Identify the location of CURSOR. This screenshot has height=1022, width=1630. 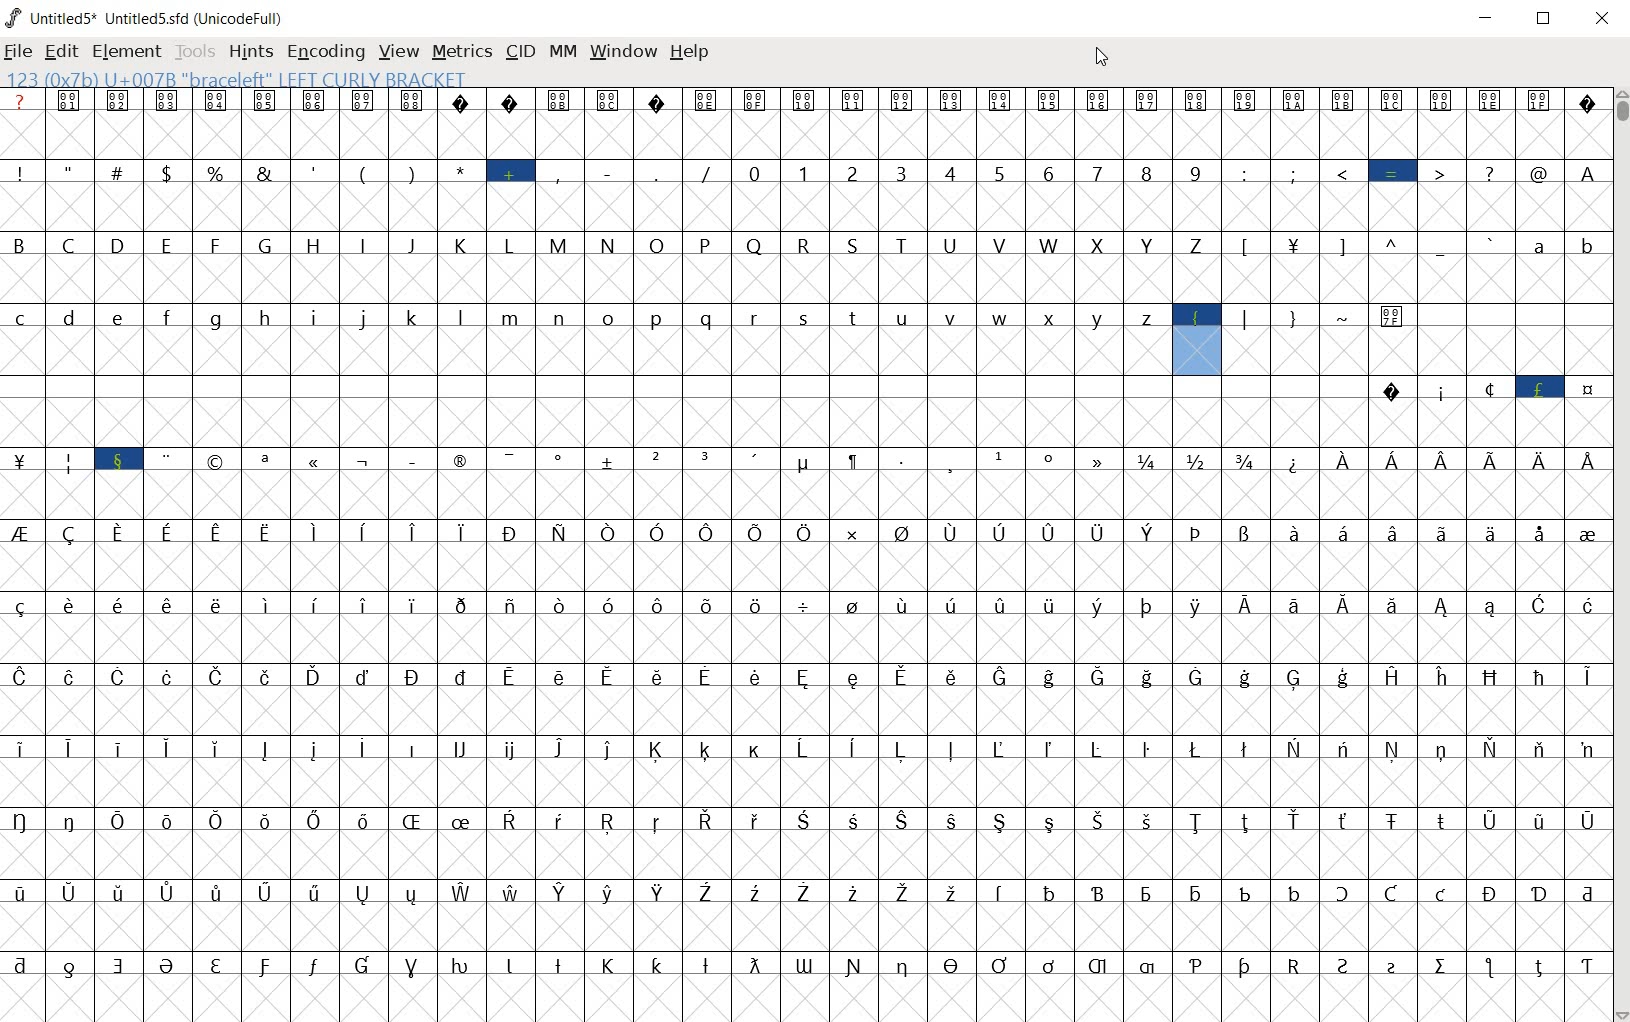
(1101, 57).